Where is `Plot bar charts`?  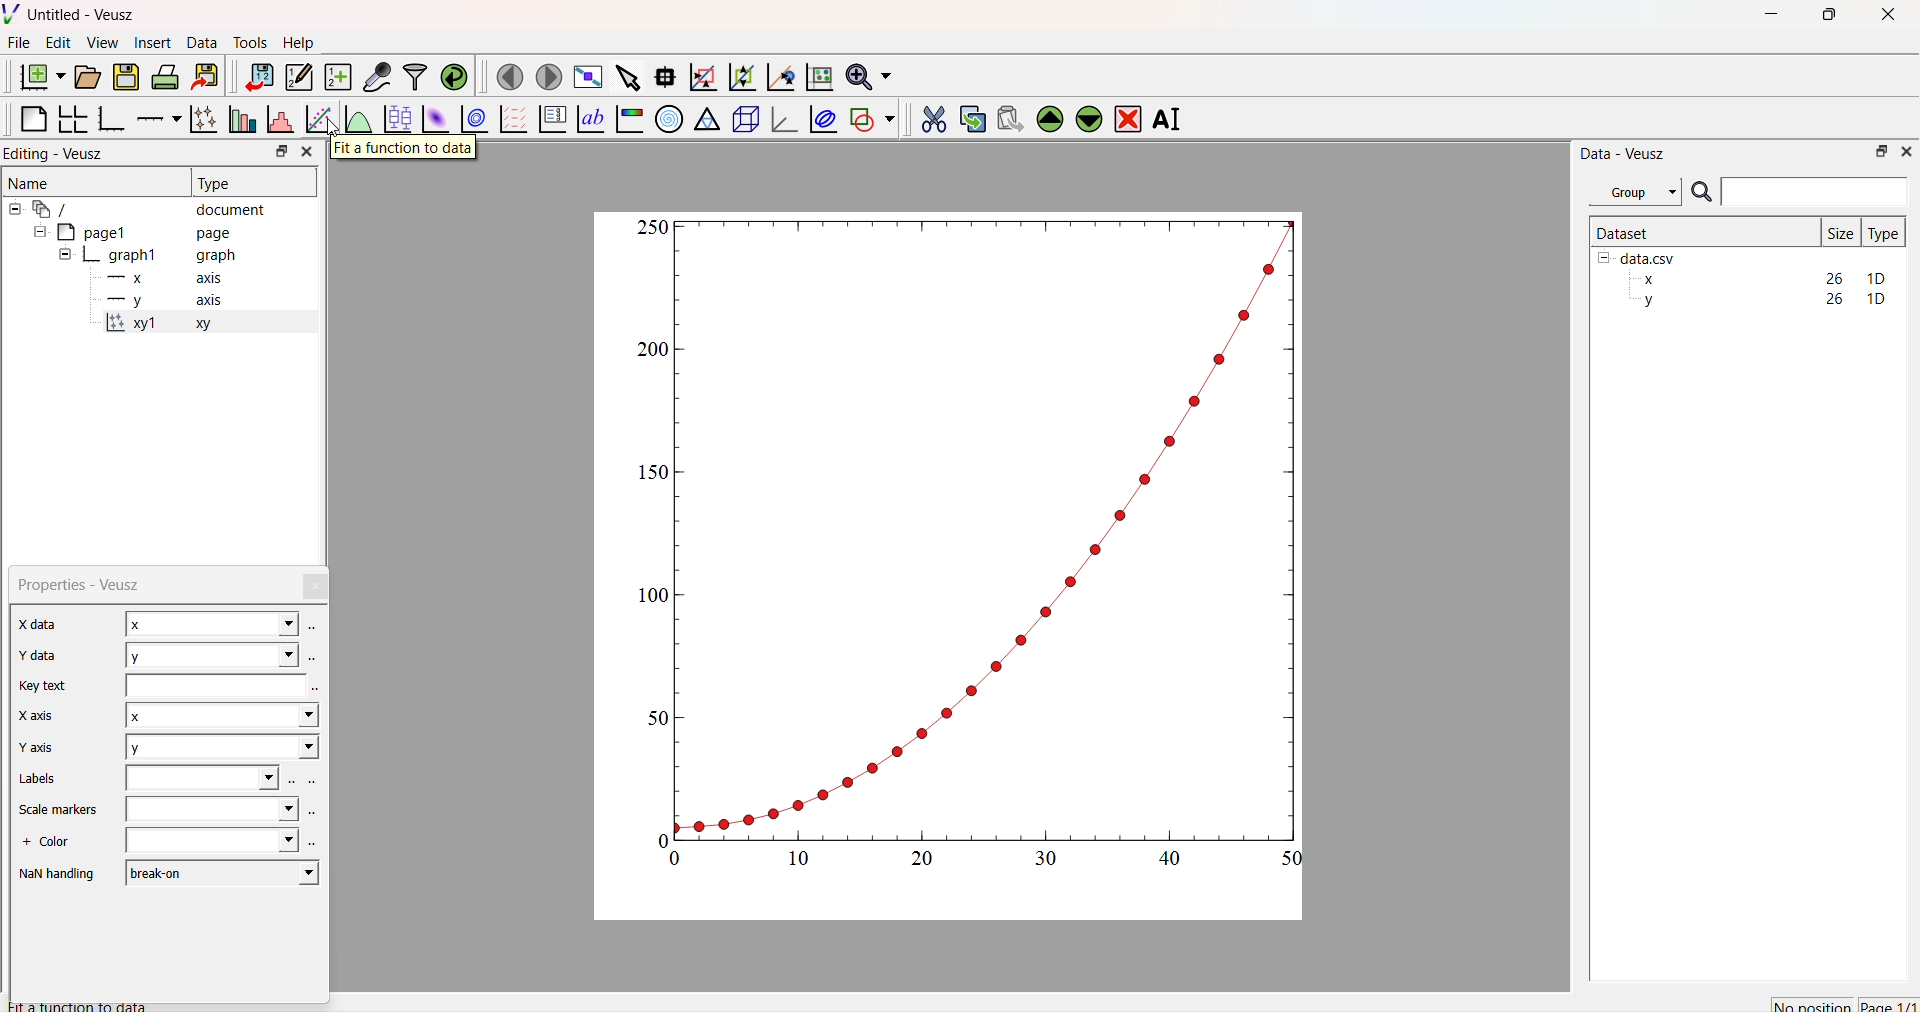
Plot bar charts is located at coordinates (240, 121).